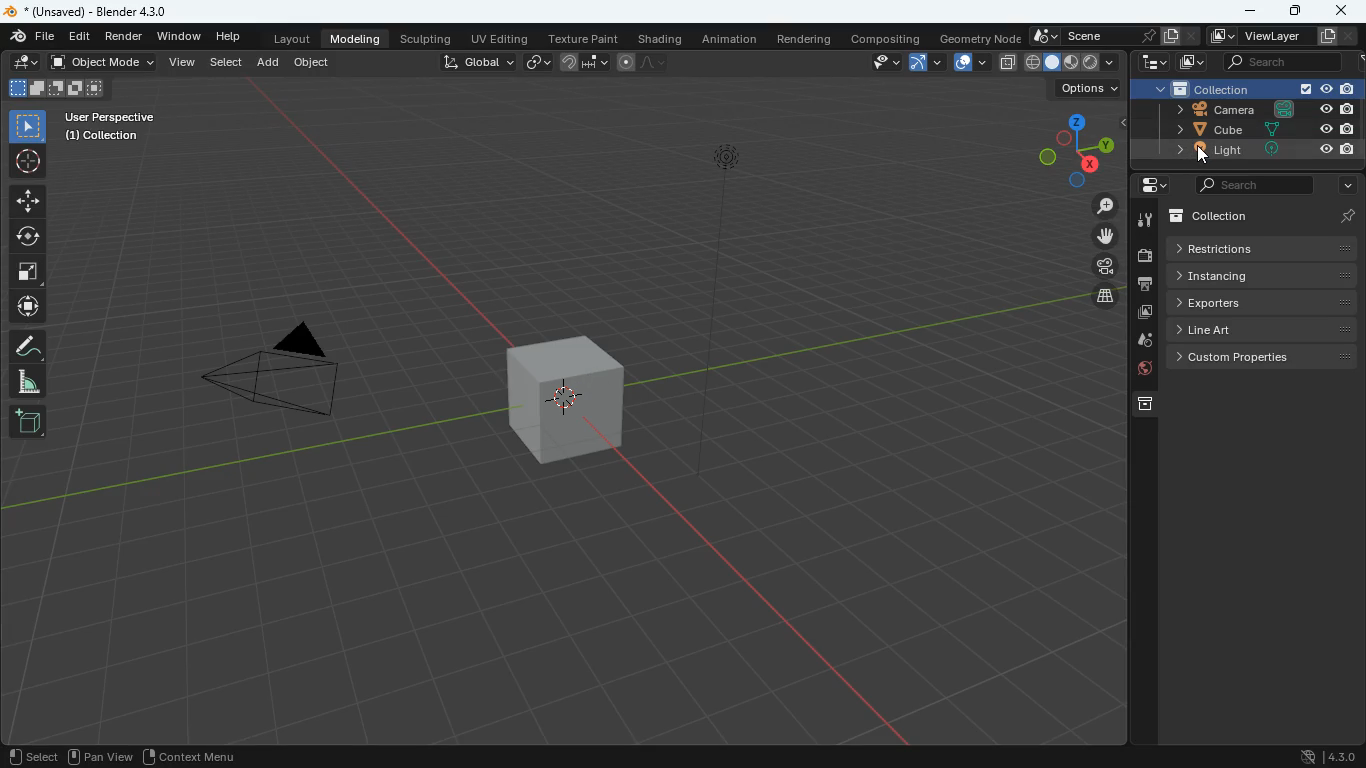 The height and width of the screenshot is (768, 1366). Describe the element at coordinates (1324, 756) in the screenshot. I see `app version` at that location.